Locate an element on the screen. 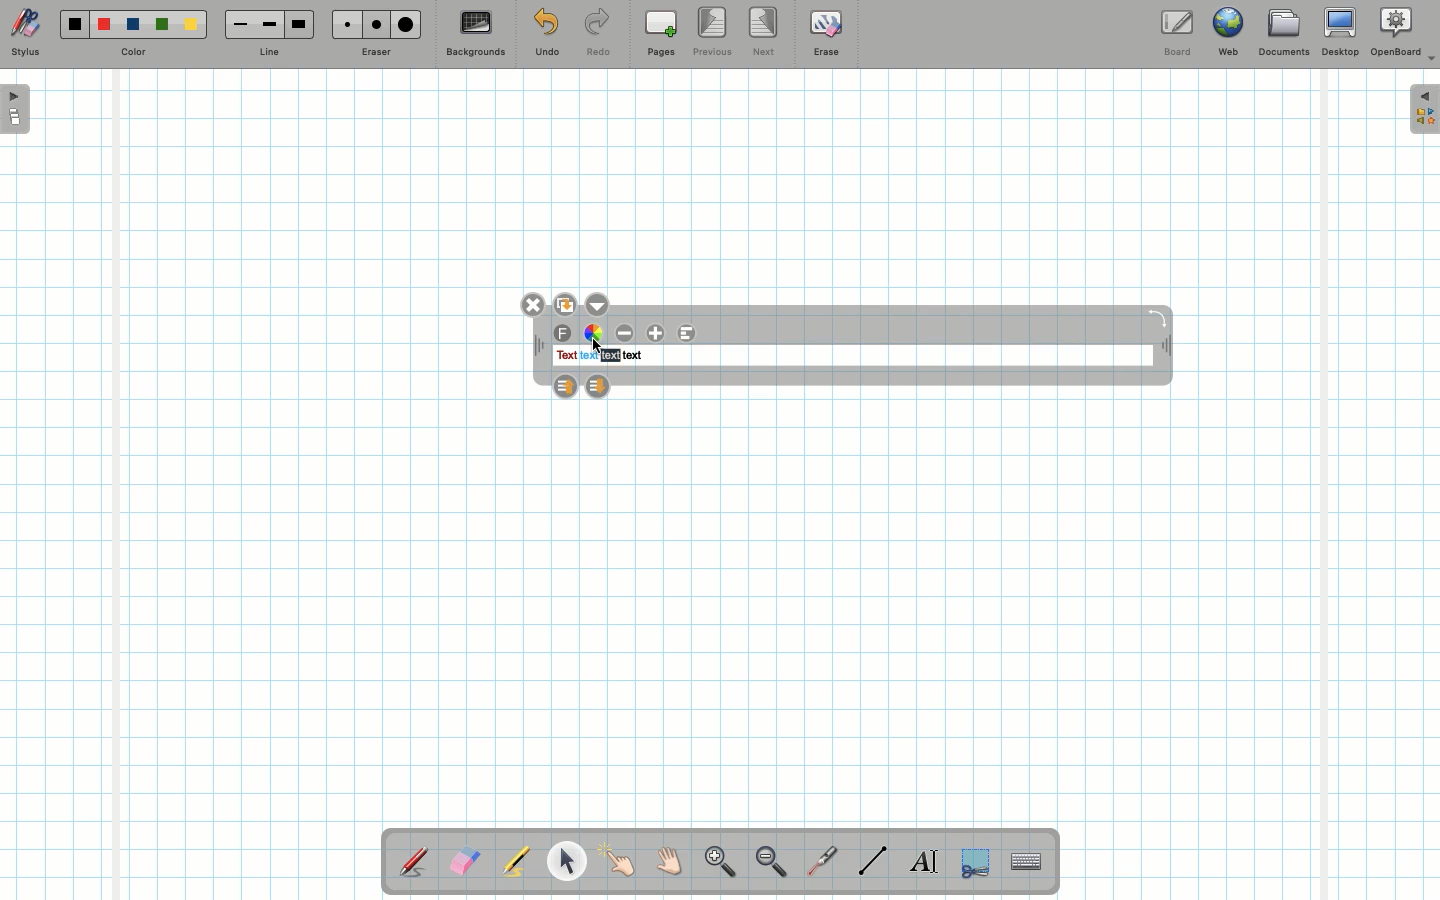 This screenshot has width=1440, height=900. Move is located at coordinates (539, 348).